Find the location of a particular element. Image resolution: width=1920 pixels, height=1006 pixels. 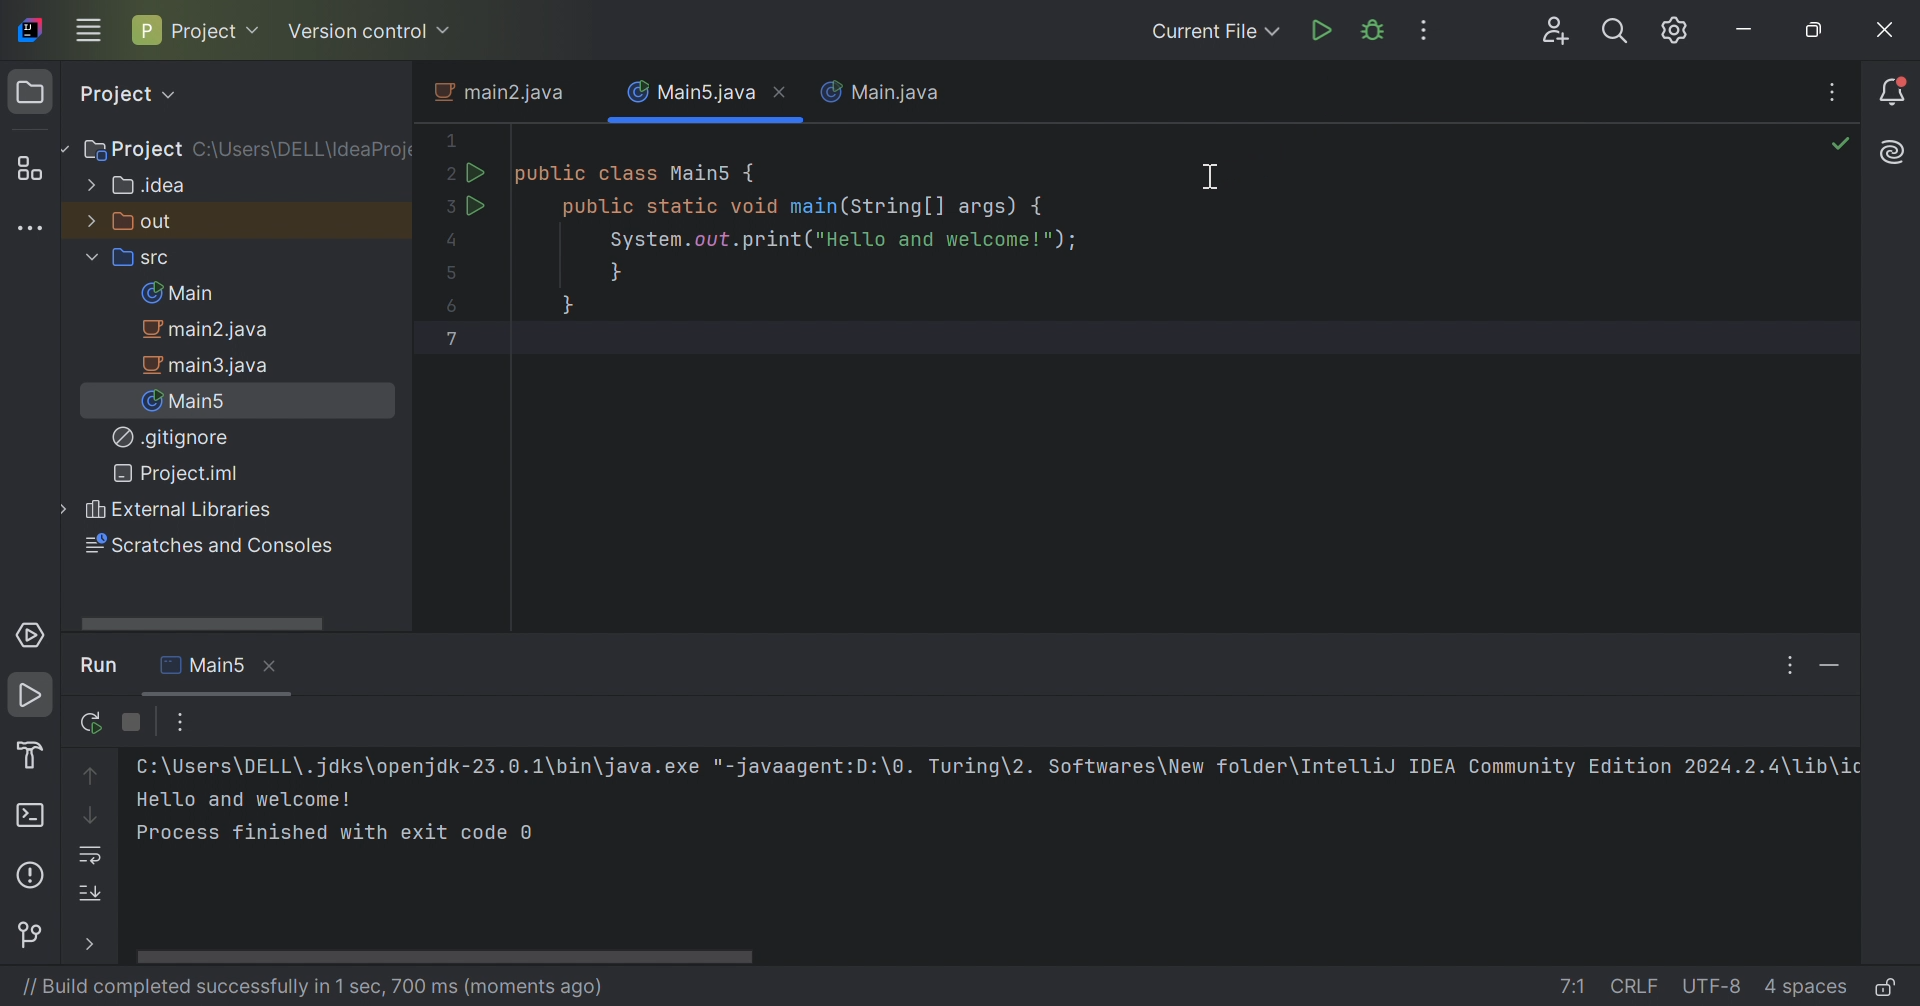

Terminal is located at coordinates (35, 818).